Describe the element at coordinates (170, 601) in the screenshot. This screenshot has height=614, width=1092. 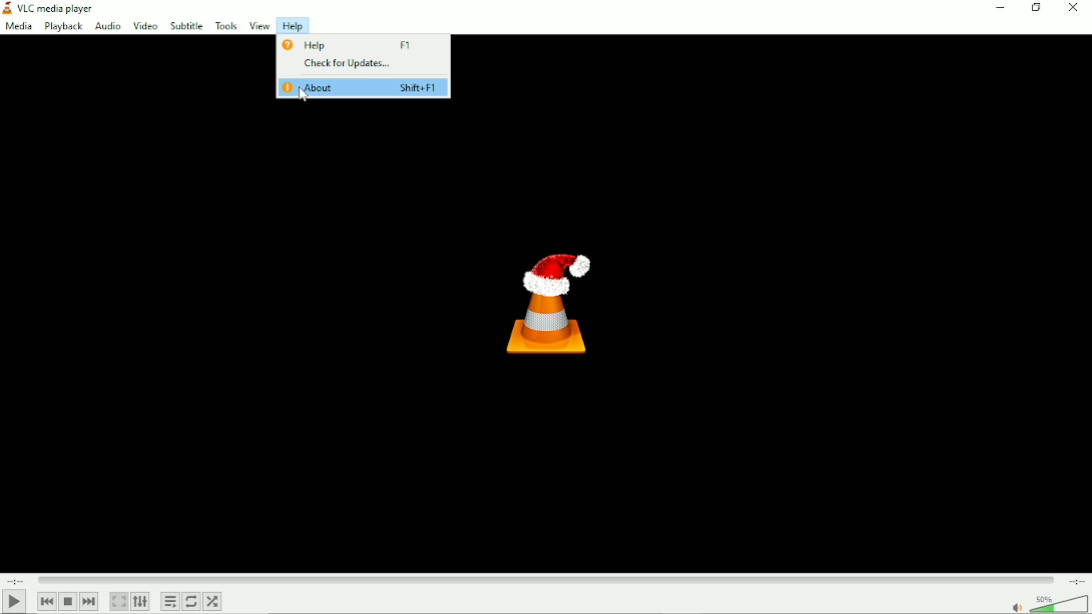
I see `Toggle playlist` at that location.